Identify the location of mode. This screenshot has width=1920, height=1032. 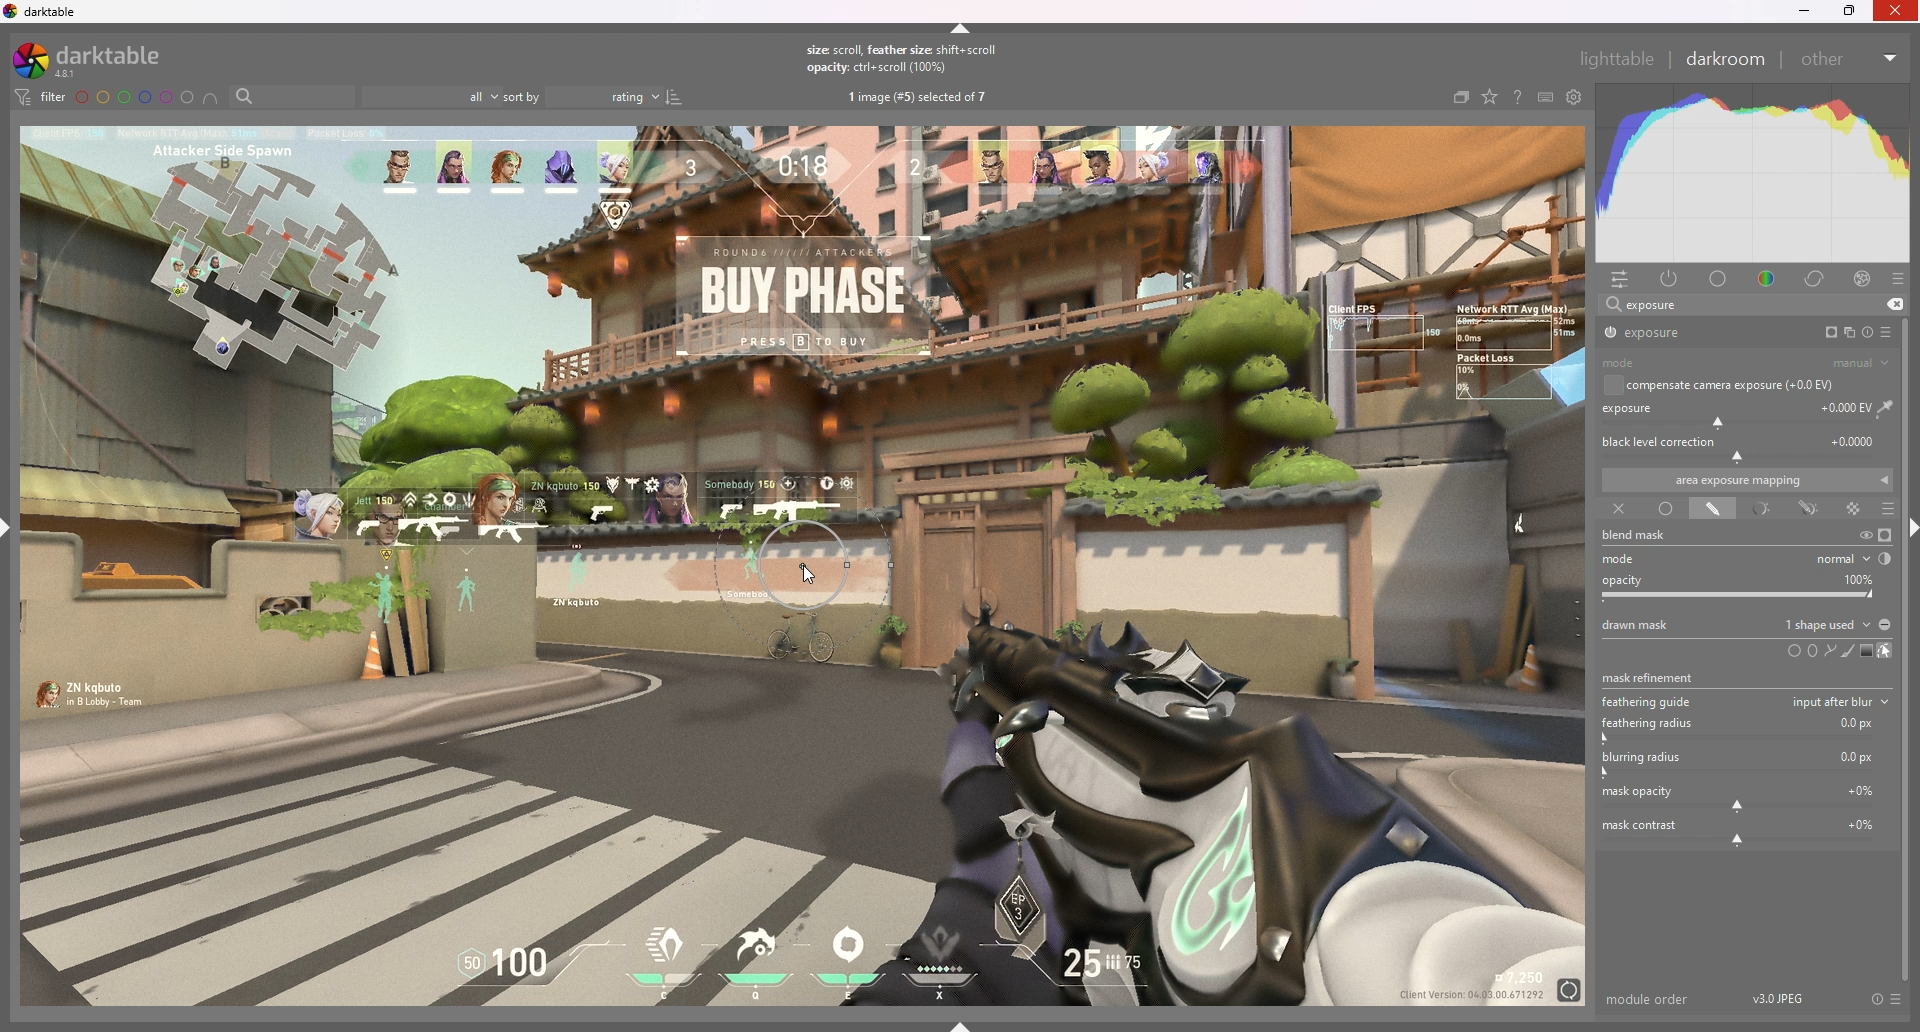
(1746, 364).